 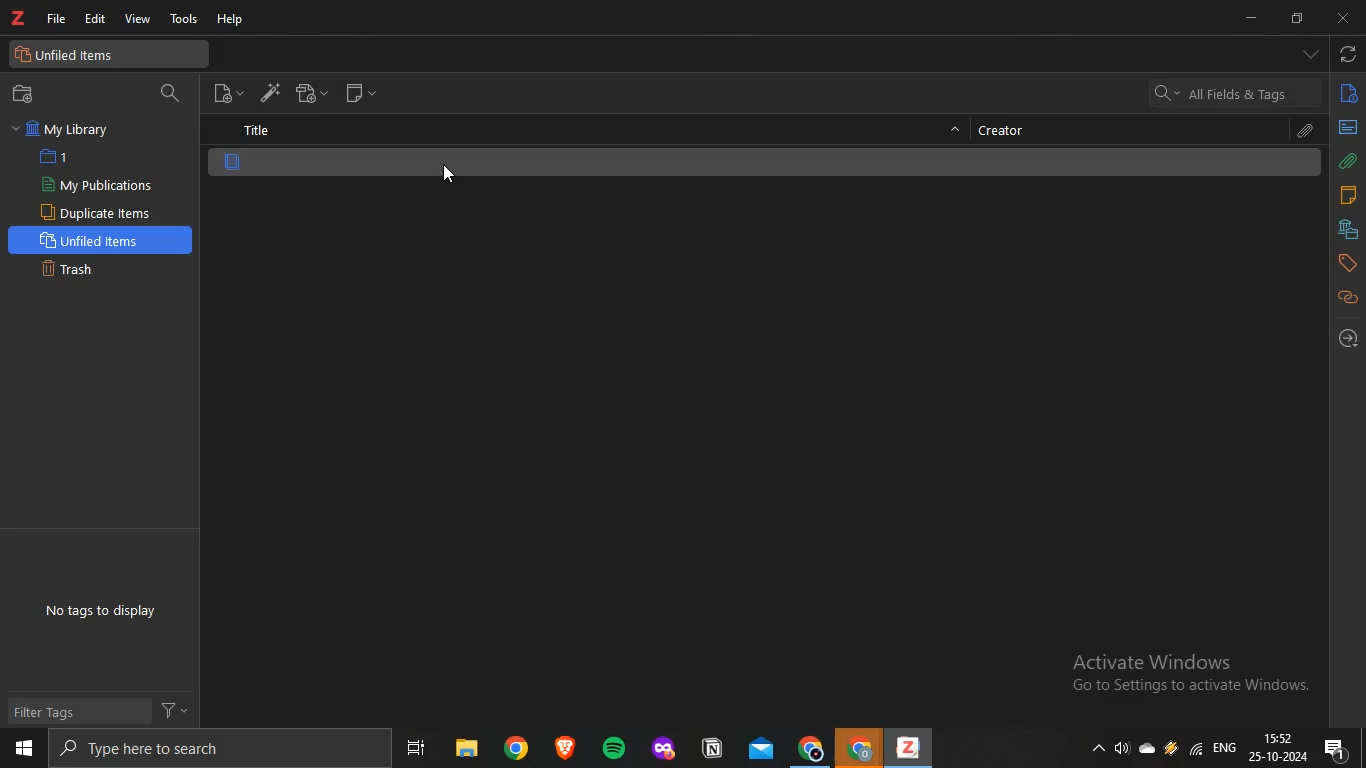 I want to click on My Library, so click(x=64, y=129).